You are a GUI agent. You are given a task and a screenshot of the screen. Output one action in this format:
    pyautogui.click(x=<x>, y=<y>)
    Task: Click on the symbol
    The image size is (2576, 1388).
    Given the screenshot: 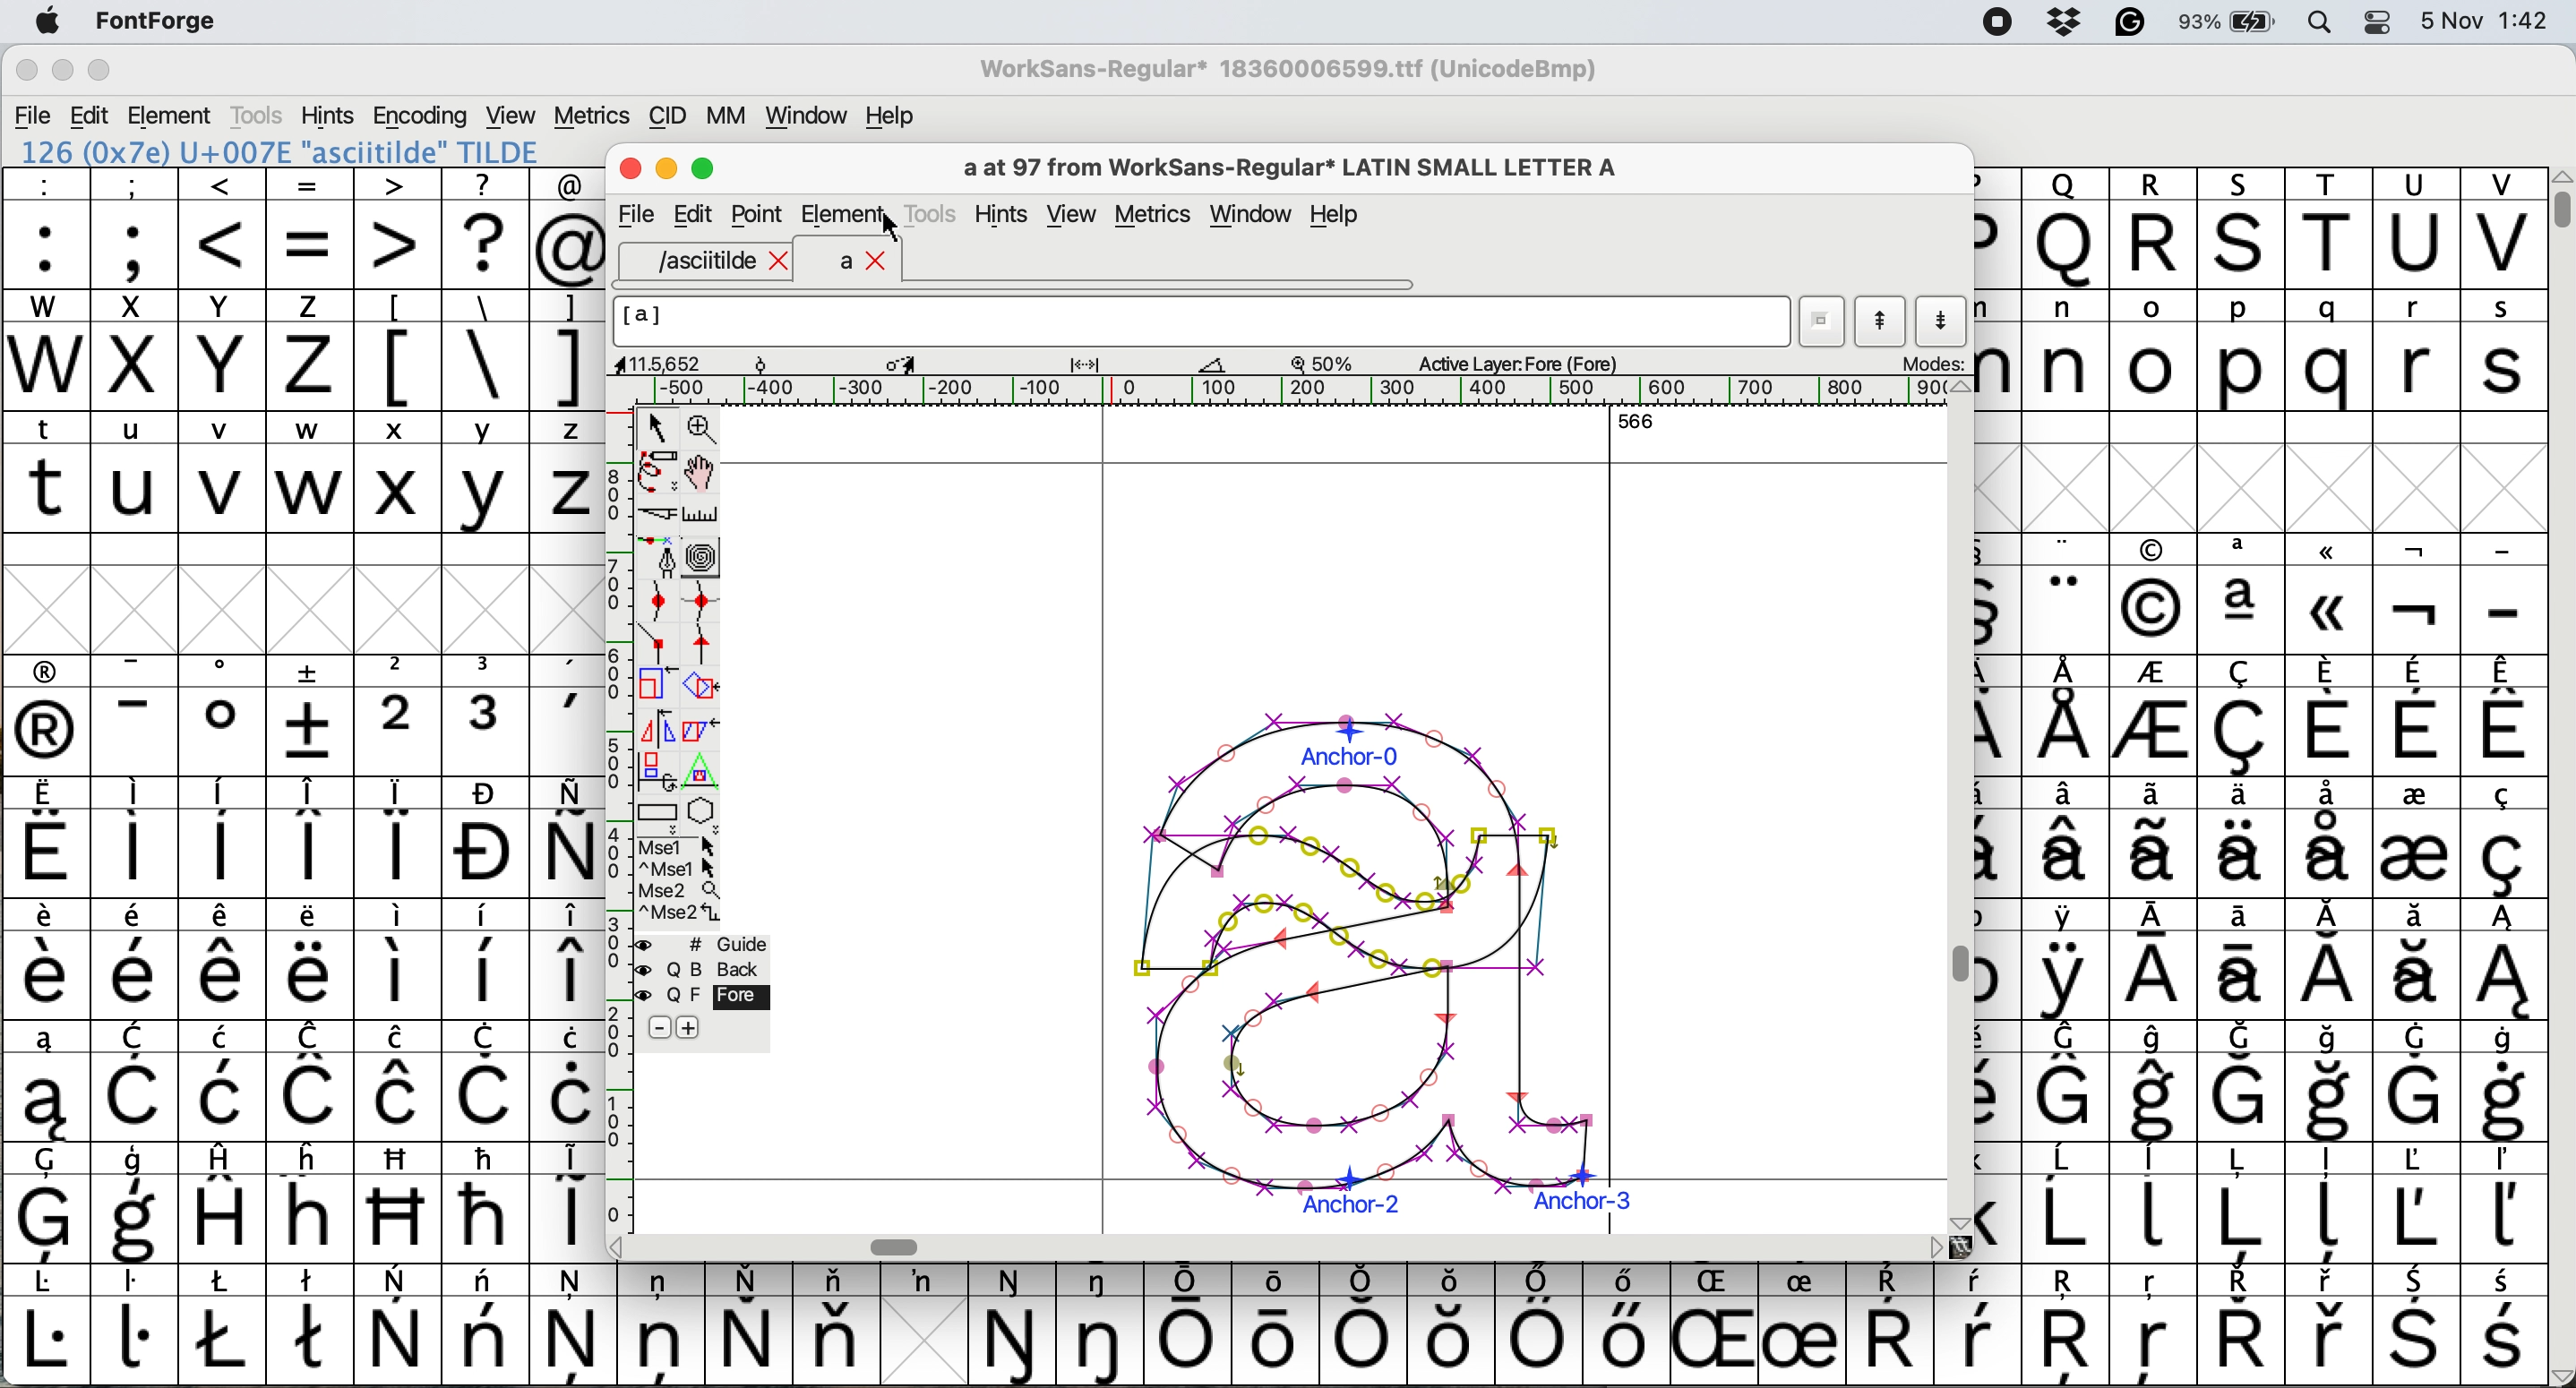 What is the action you would take?
    pyautogui.click(x=2068, y=1203)
    